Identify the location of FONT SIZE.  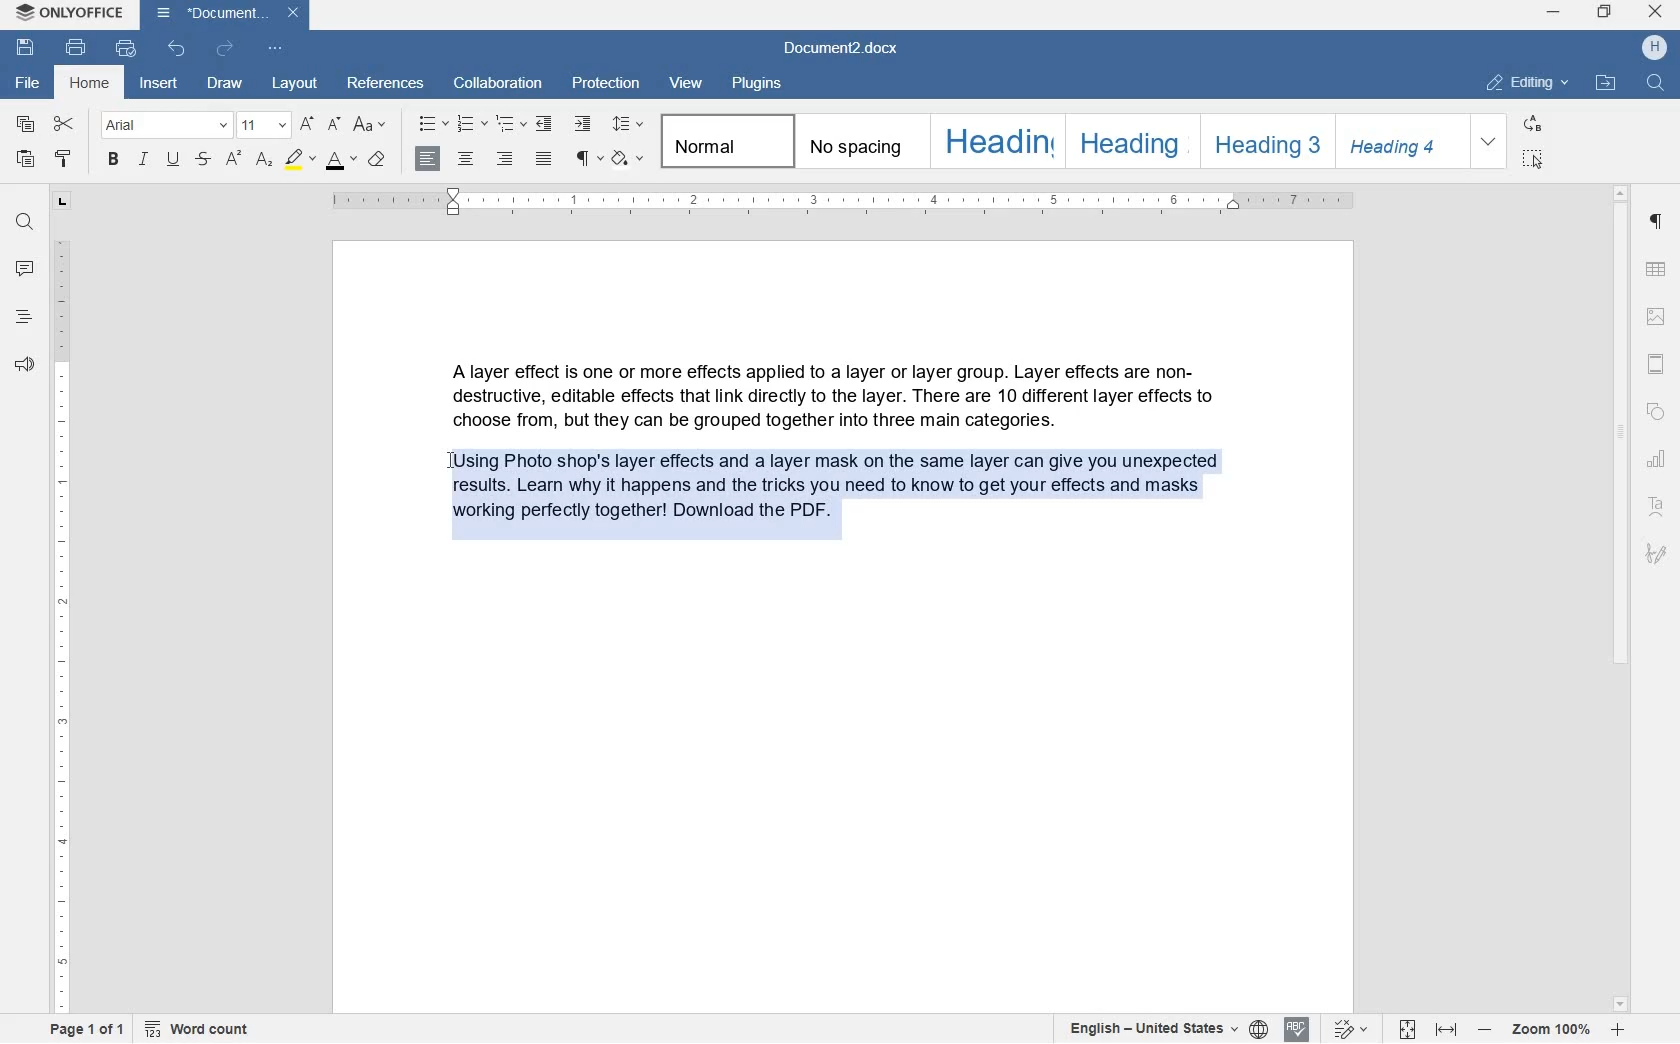
(343, 162).